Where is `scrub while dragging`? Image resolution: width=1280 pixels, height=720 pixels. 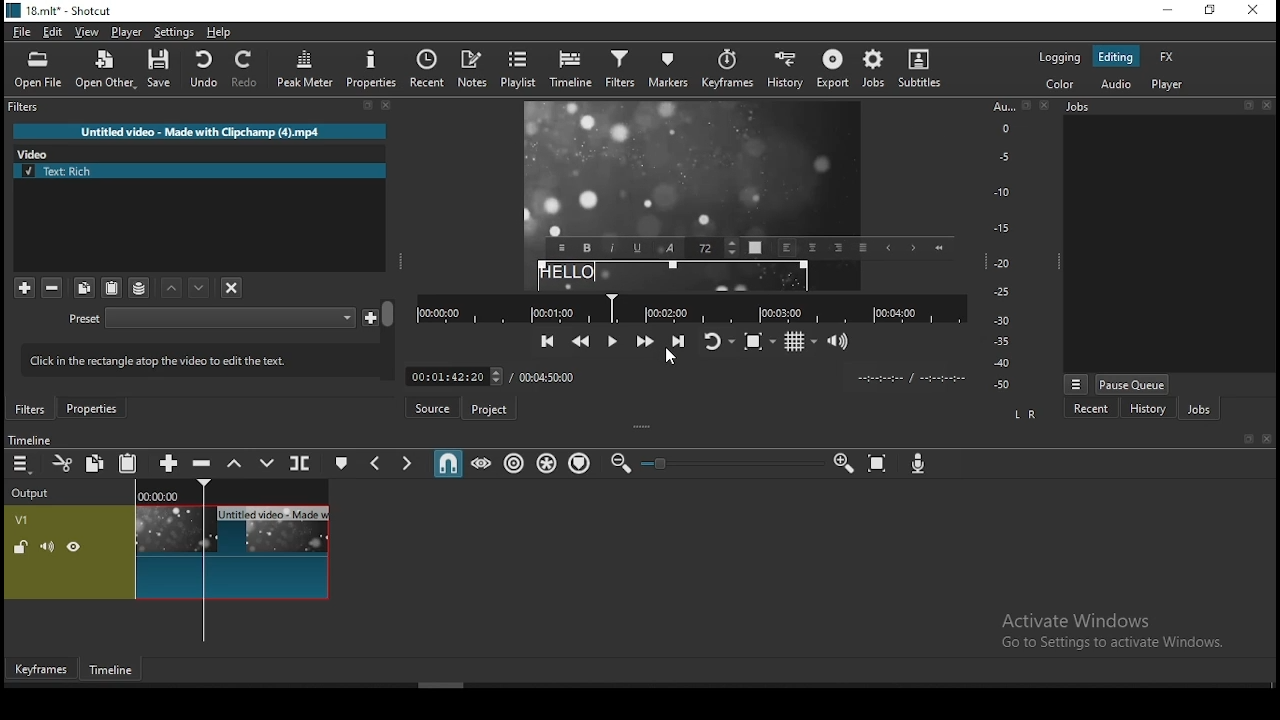 scrub while dragging is located at coordinates (482, 462).